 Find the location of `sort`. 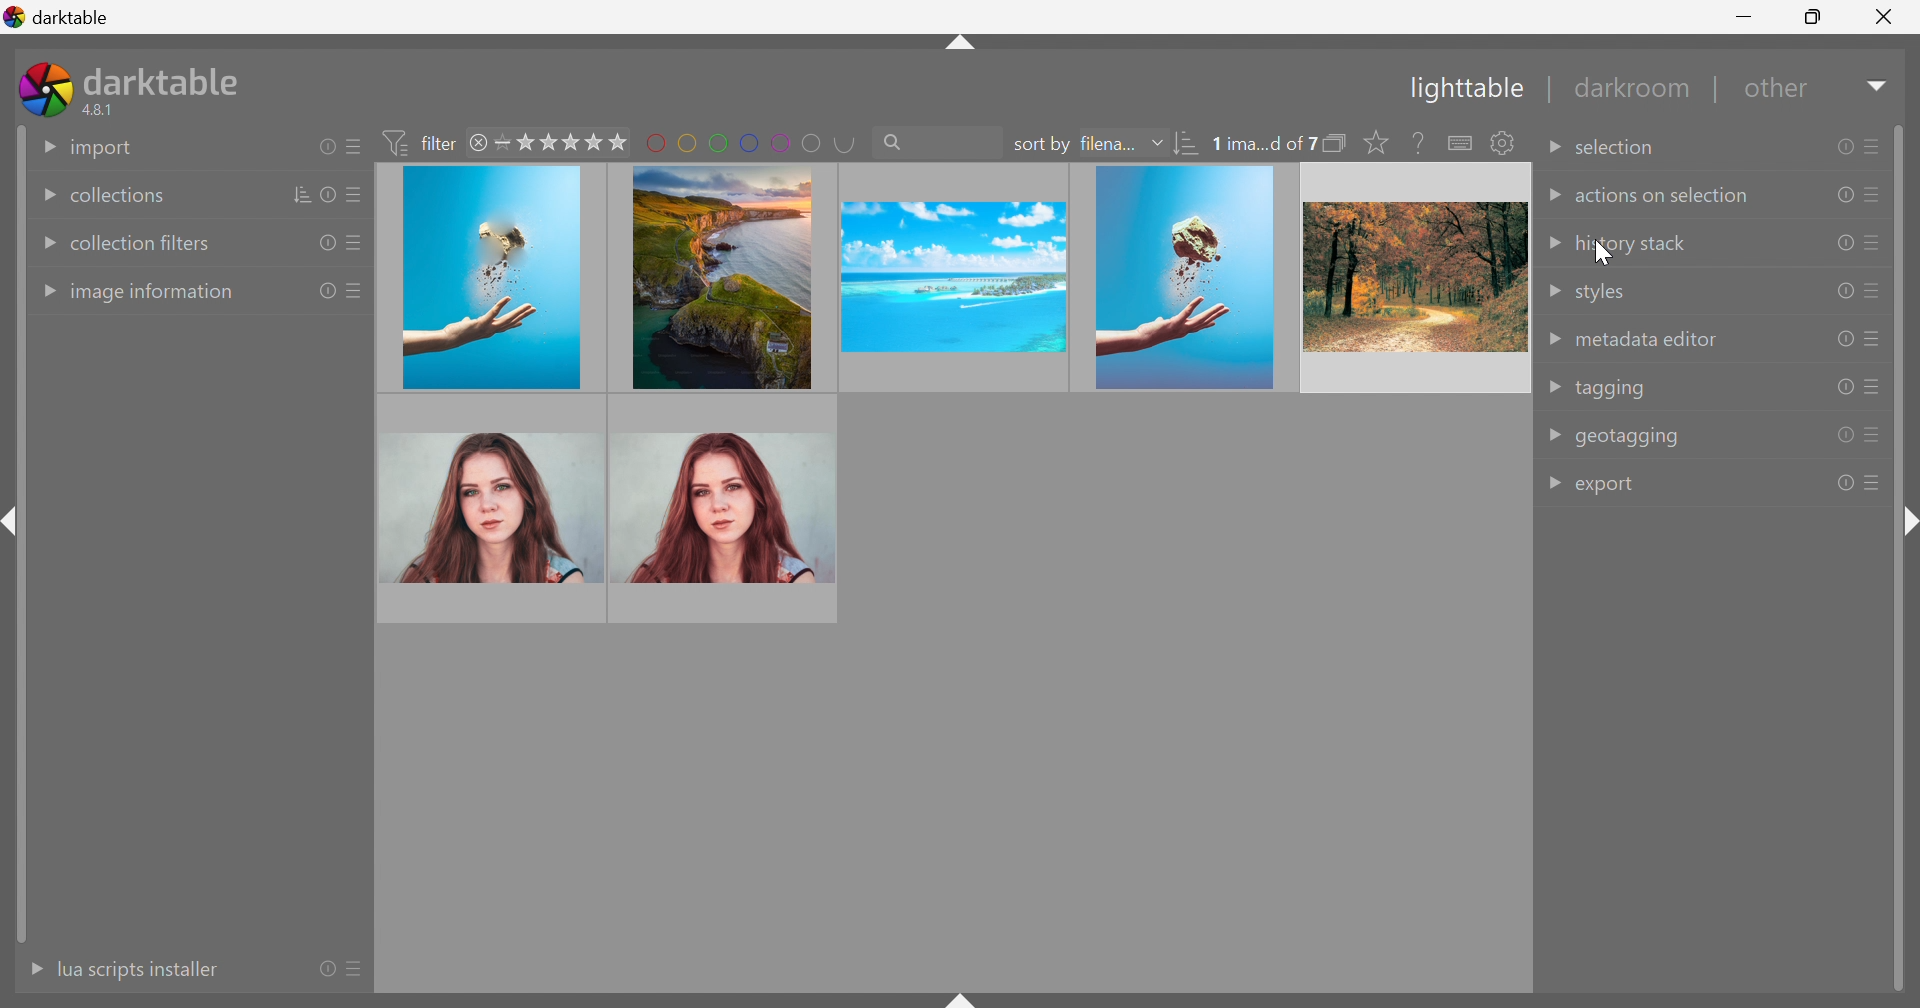

sort is located at coordinates (303, 194).